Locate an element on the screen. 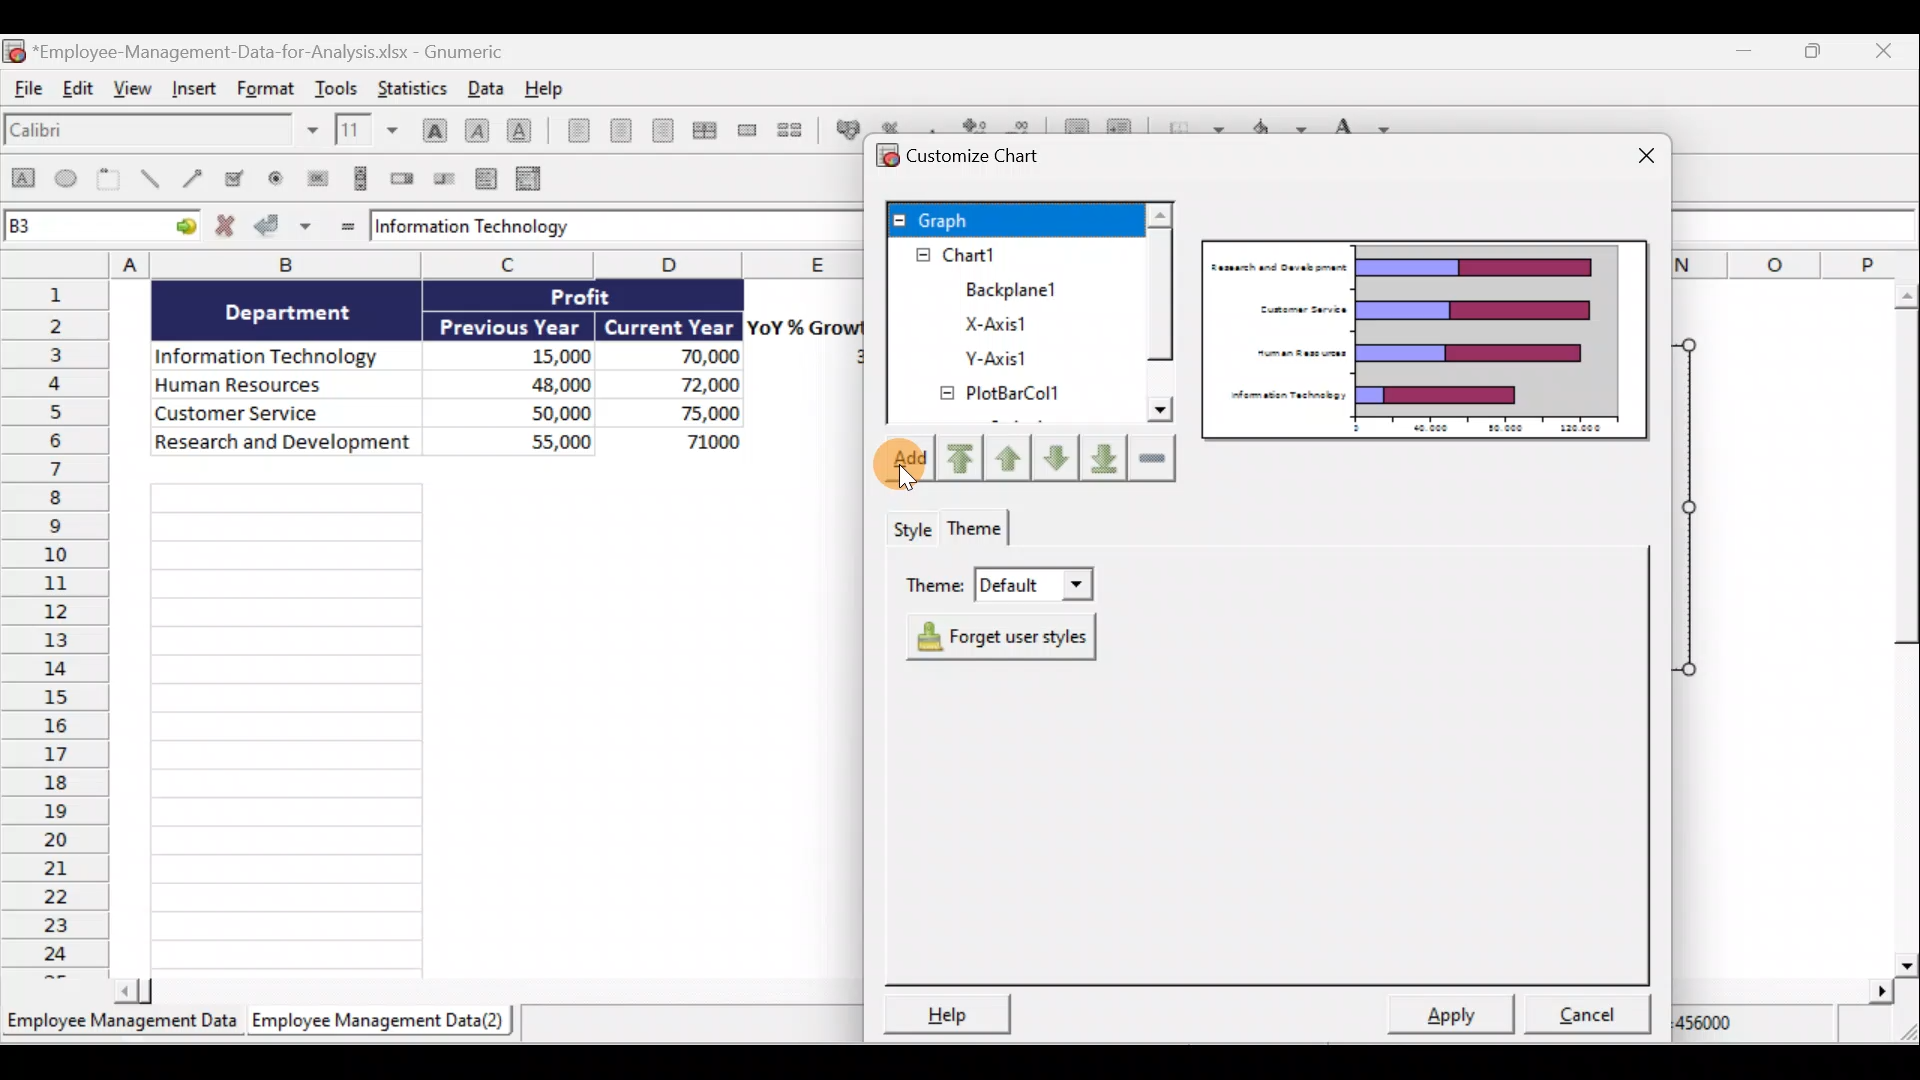  Information Technology is located at coordinates (595, 228).